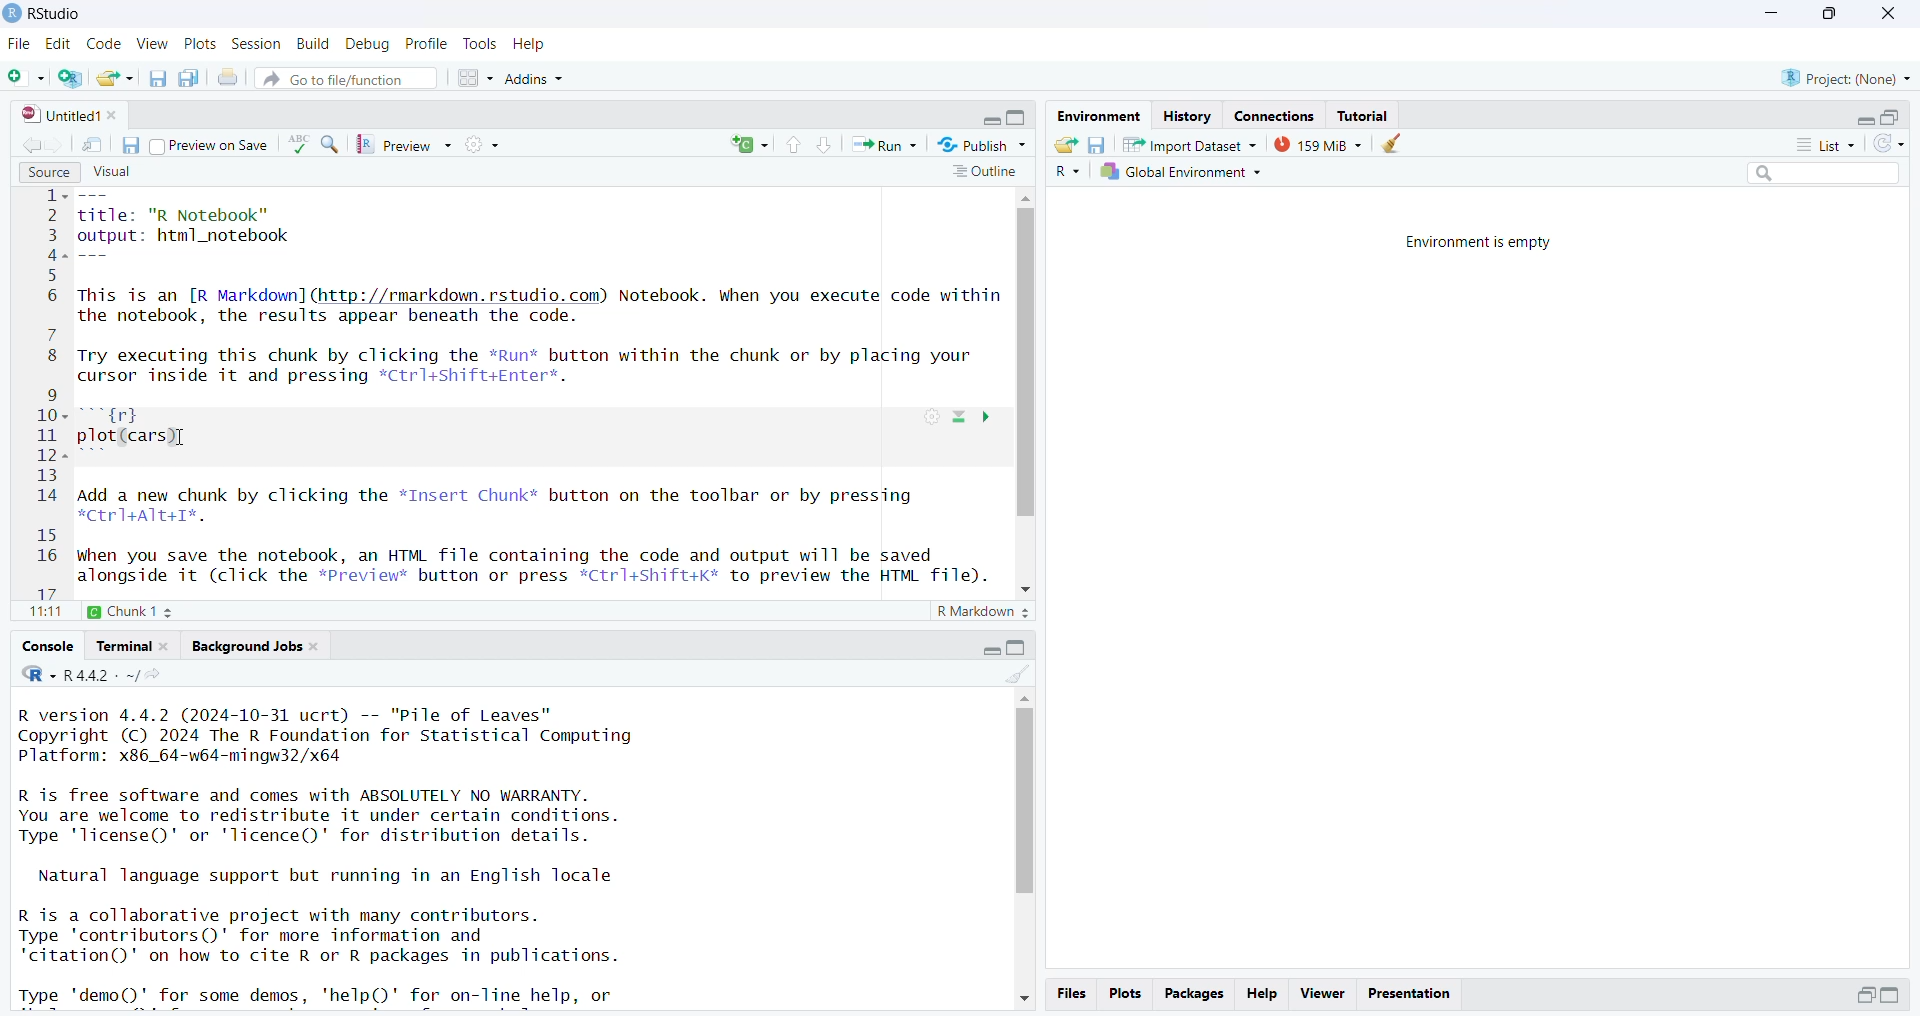 This screenshot has width=1920, height=1016. I want to click on R markdown, so click(985, 614).